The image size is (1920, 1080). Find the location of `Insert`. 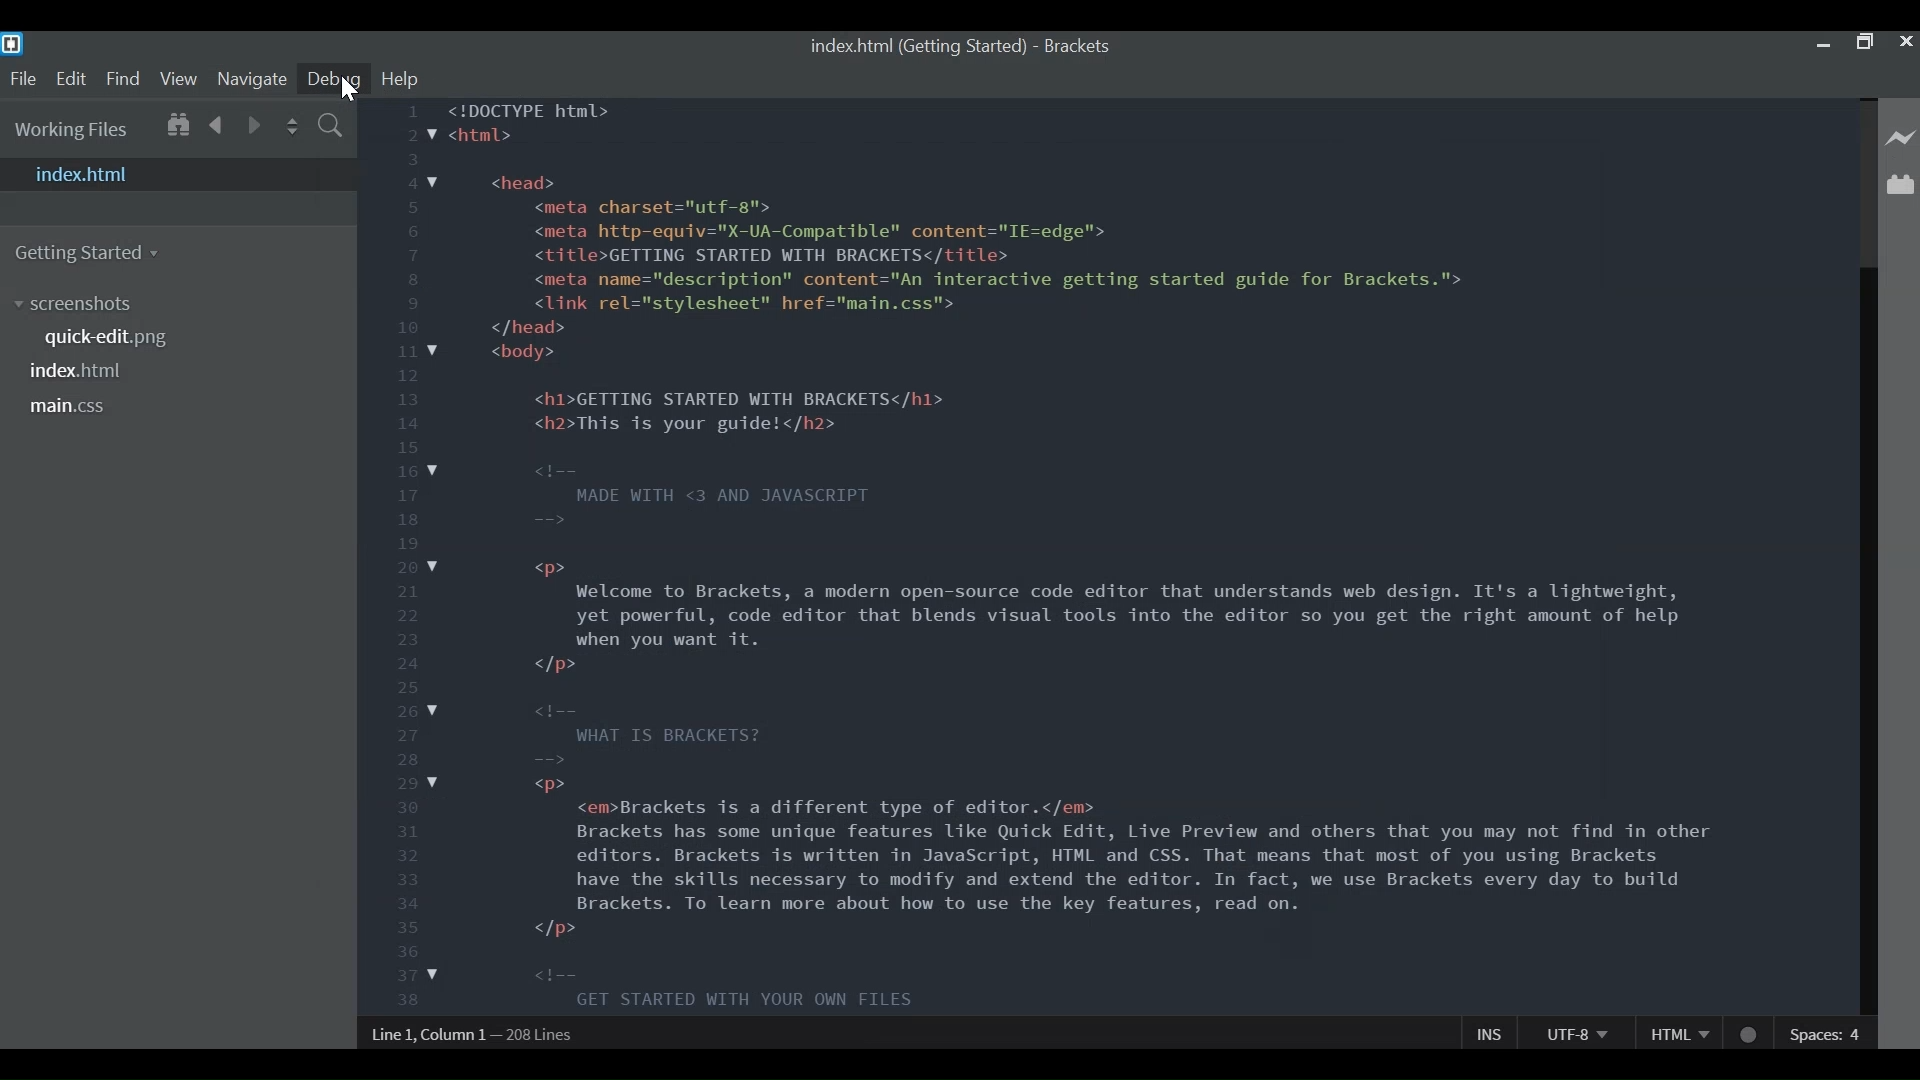

Insert is located at coordinates (1489, 1032).